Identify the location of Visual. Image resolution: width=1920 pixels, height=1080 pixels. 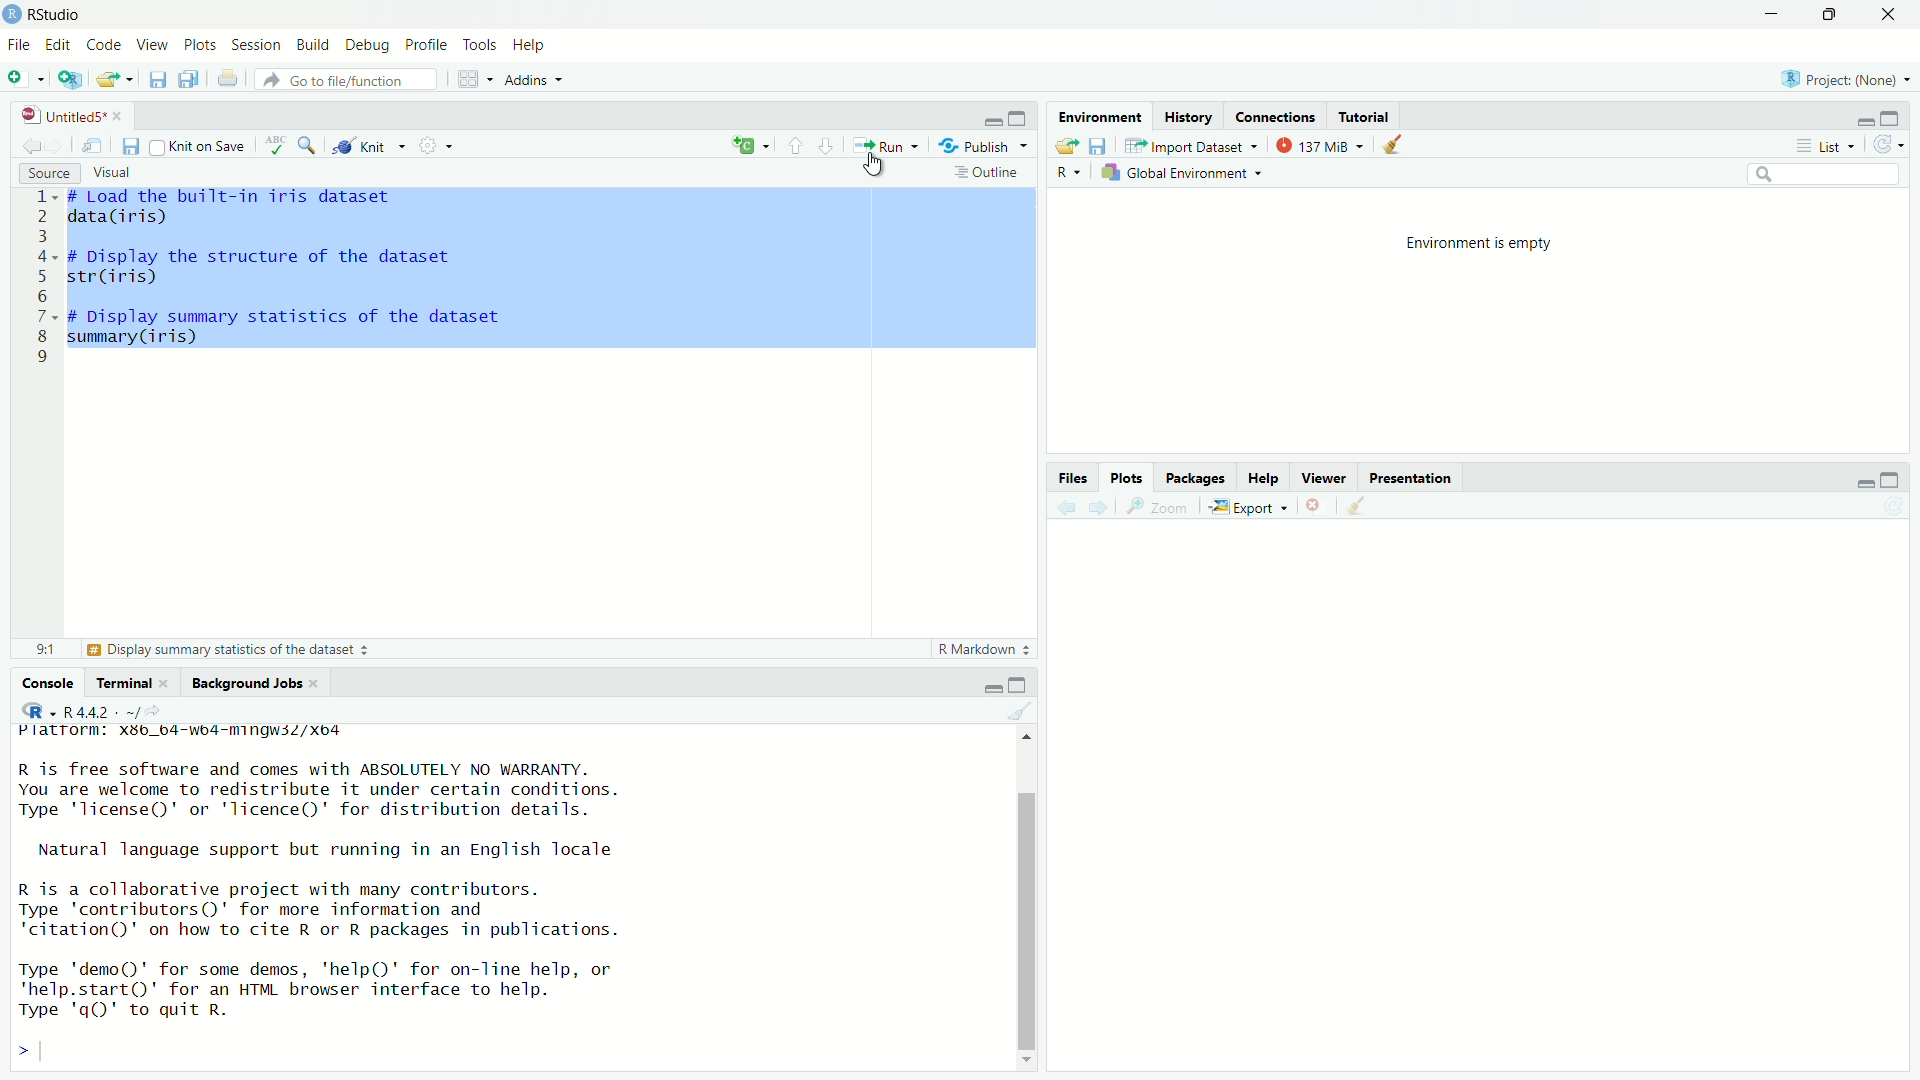
(113, 173).